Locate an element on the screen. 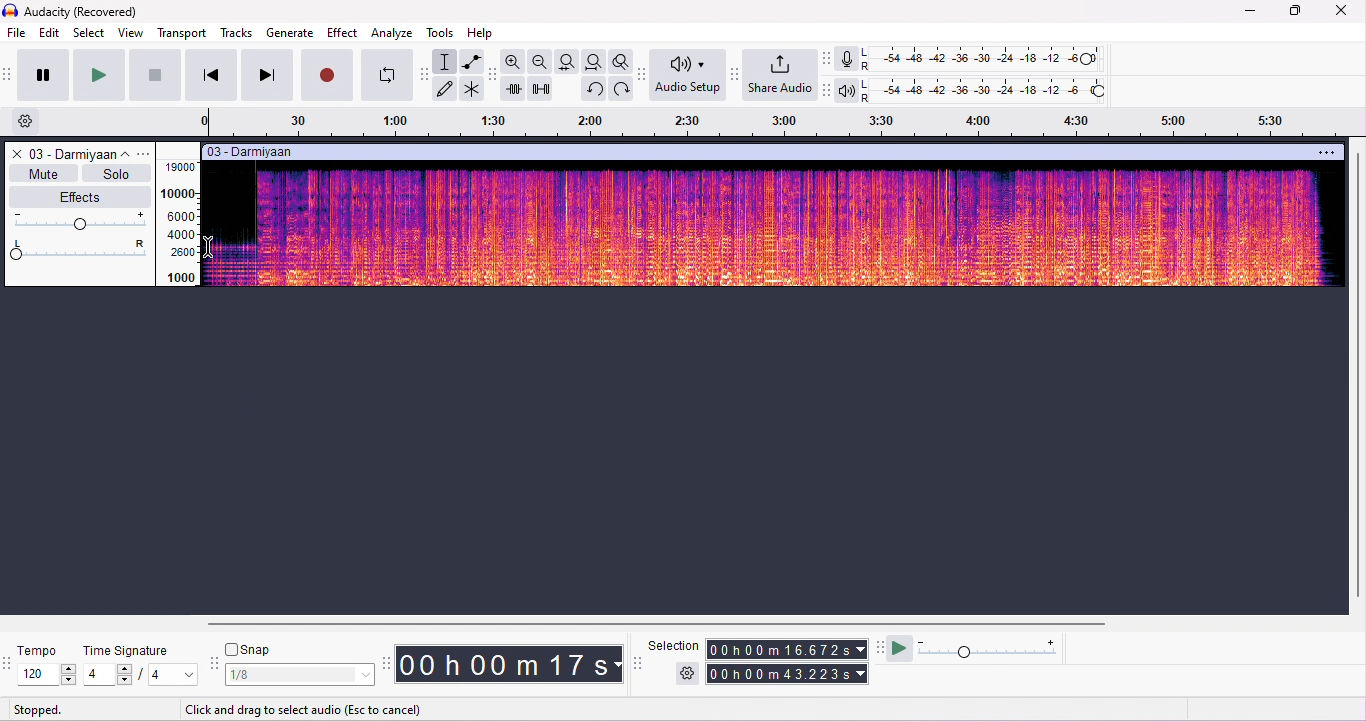 The image size is (1366, 722). timeline is located at coordinates (767, 123).